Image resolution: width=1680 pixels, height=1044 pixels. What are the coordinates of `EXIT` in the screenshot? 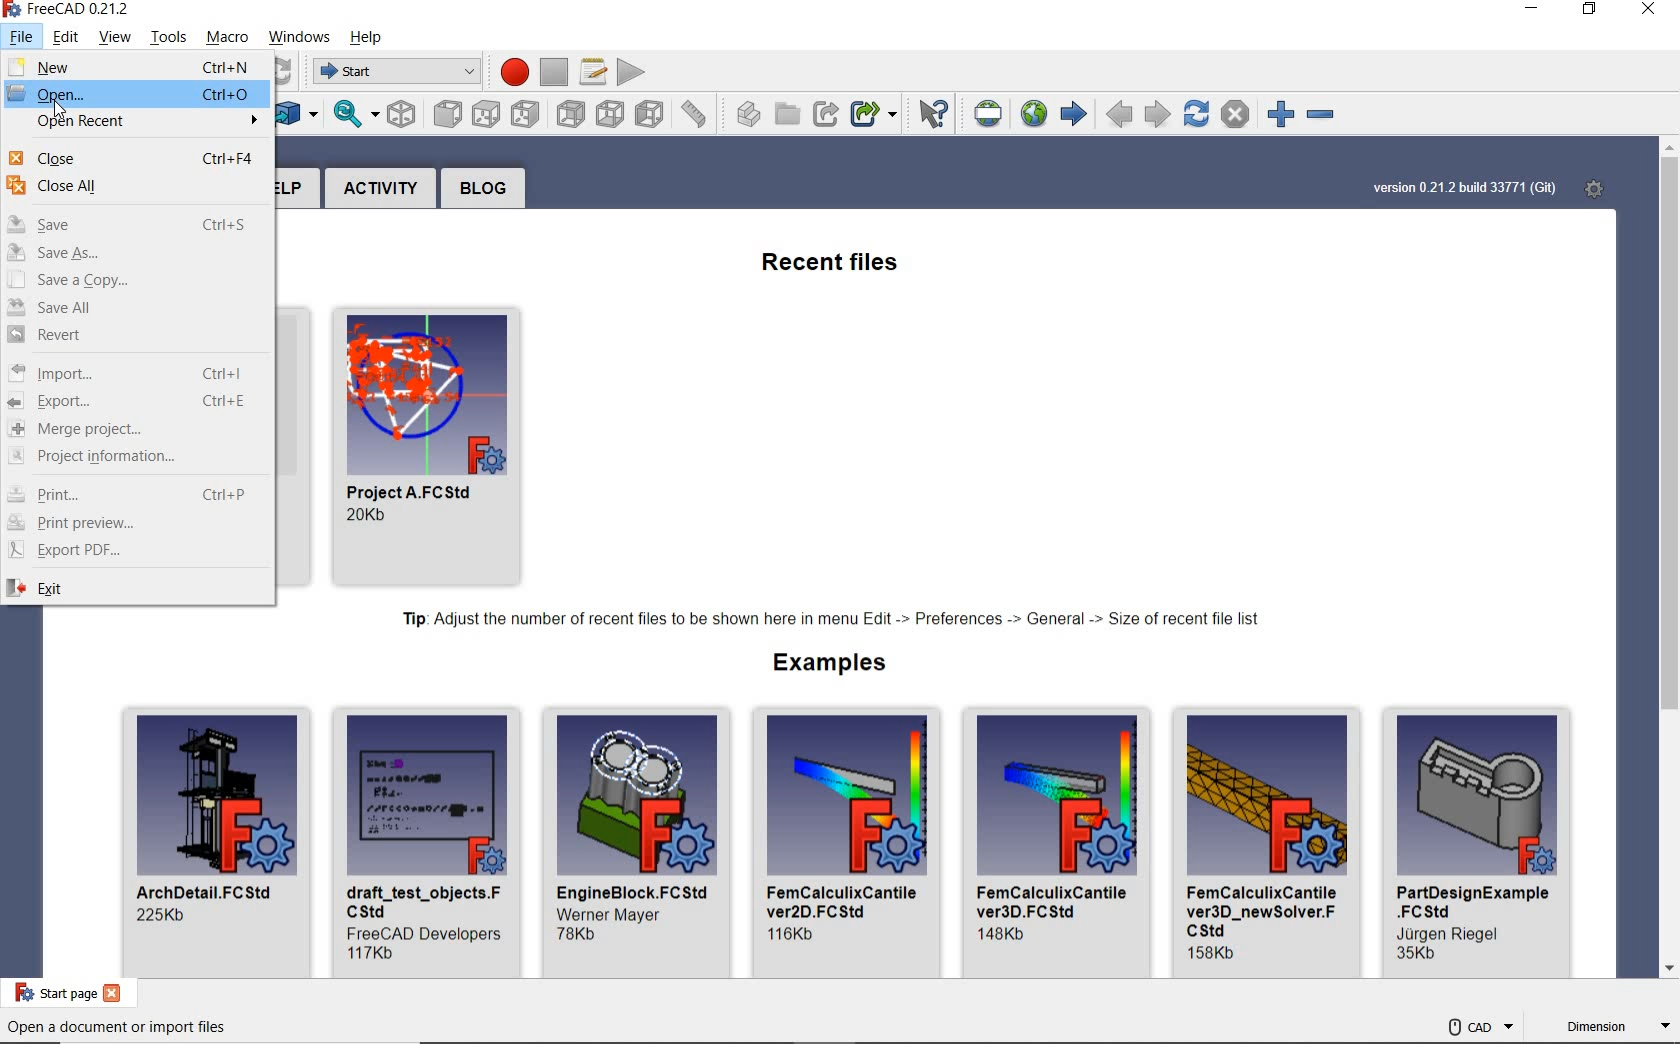 It's located at (134, 588).